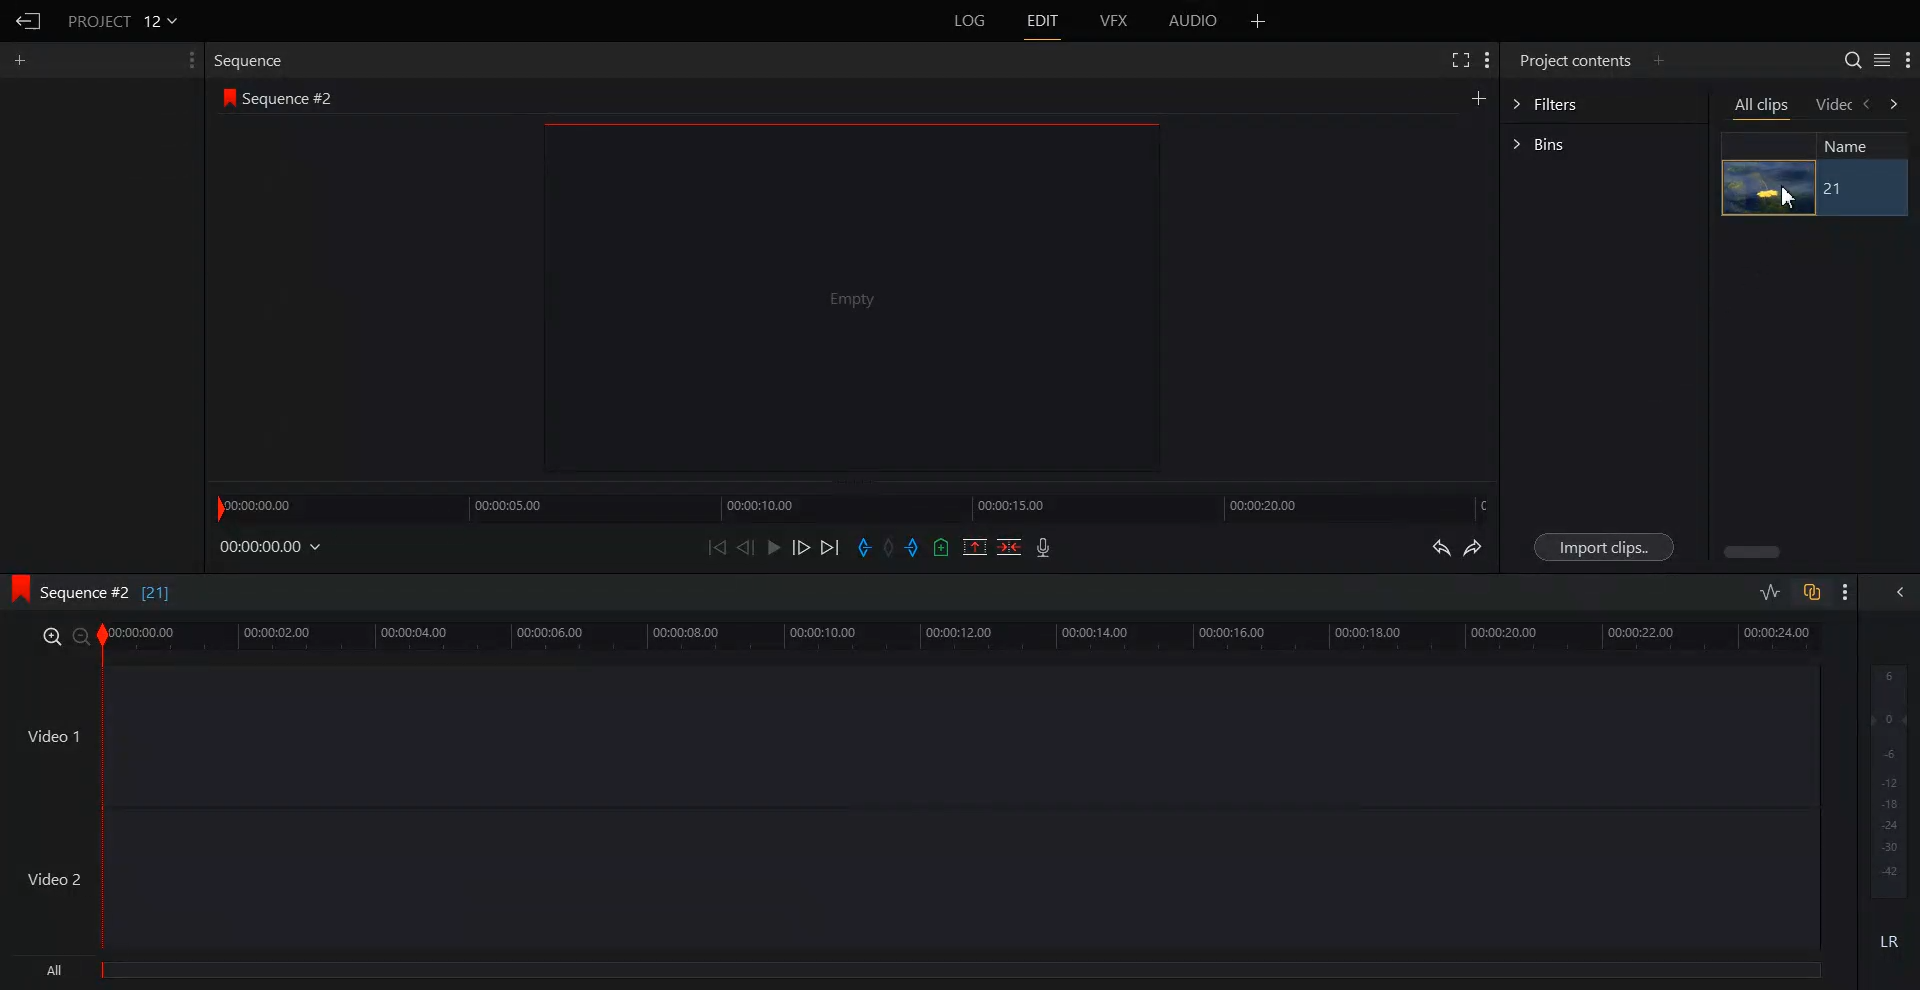 The height and width of the screenshot is (990, 1920). What do you see at coordinates (923, 973) in the screenshot?
I see `All` at bounding box center [923, 973].